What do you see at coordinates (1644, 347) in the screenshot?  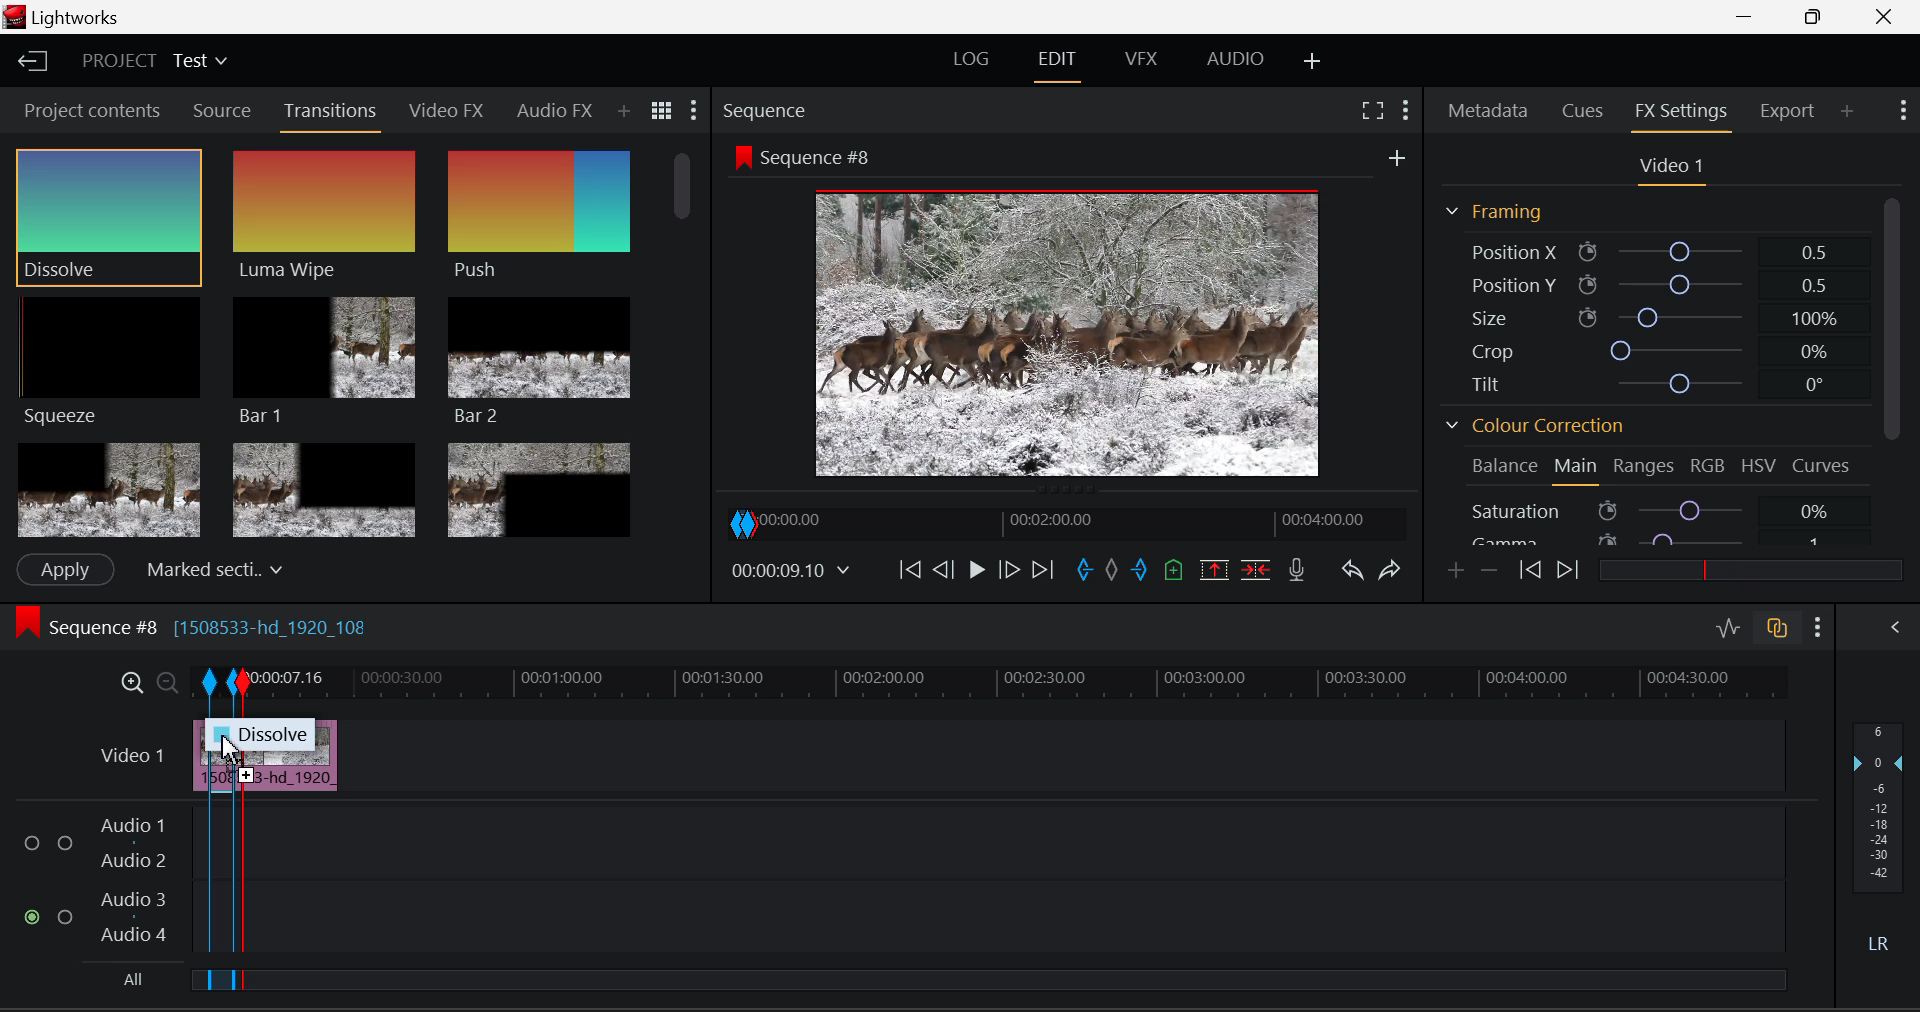 I see `Crop` at bounding box center [1644, 347].